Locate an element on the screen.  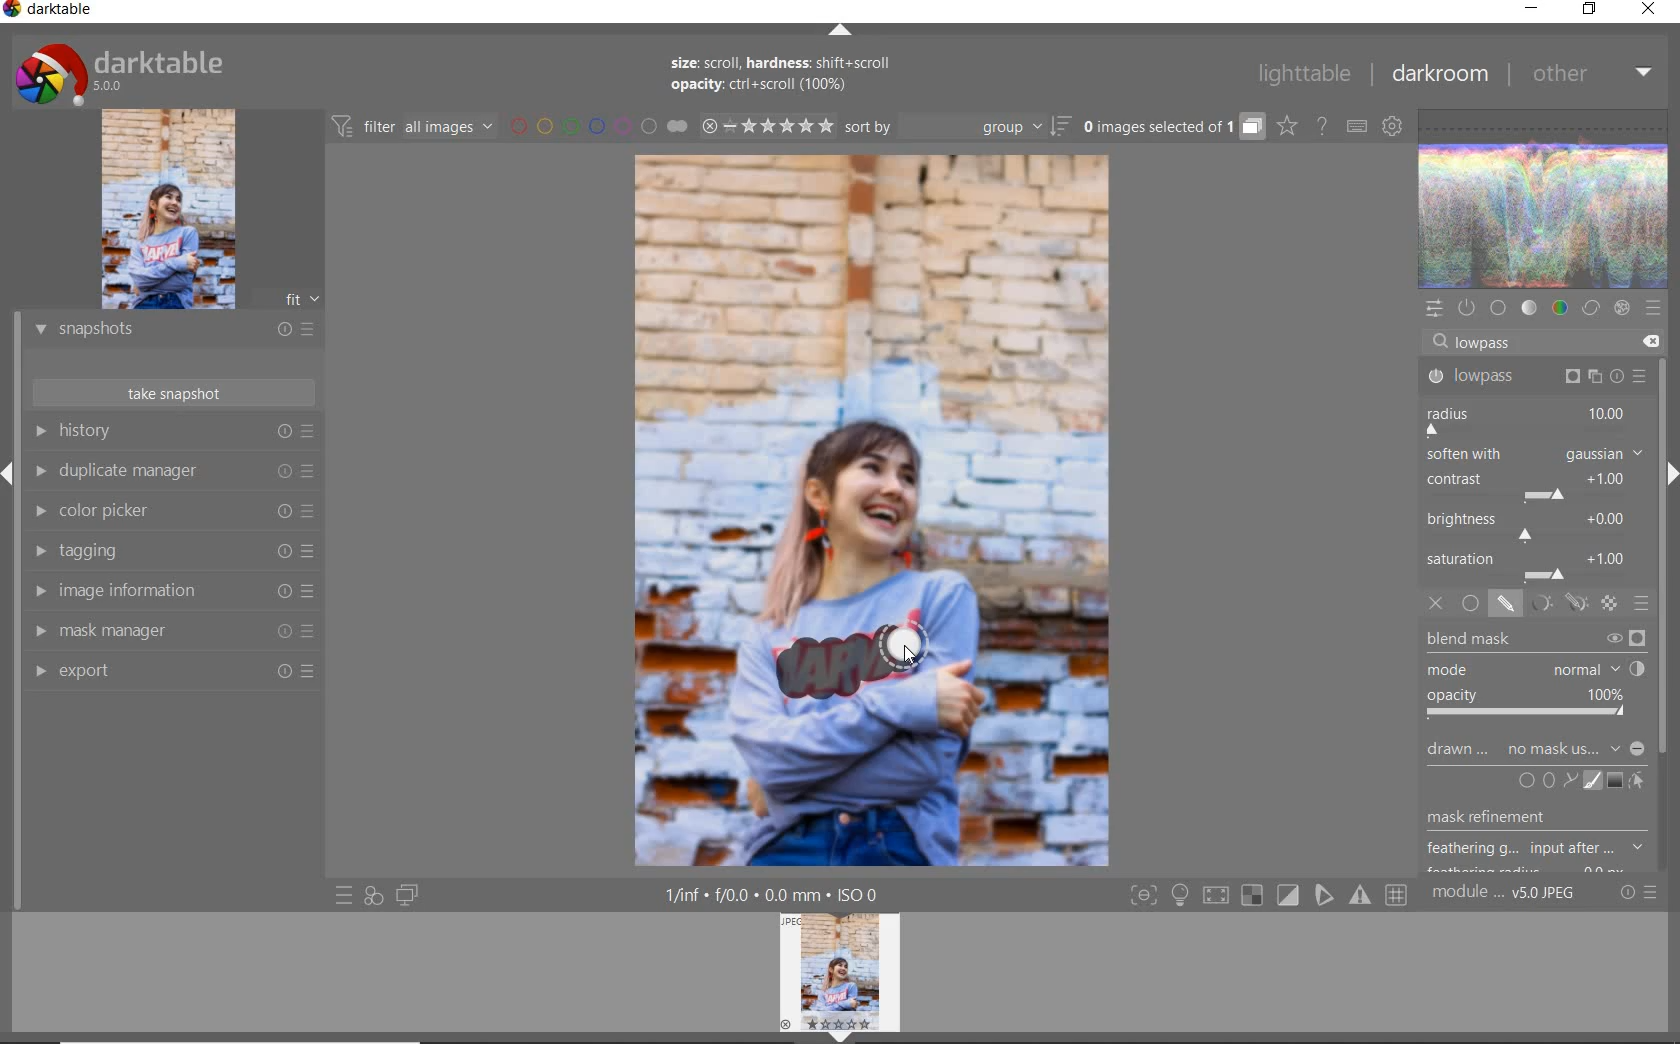
show only active modules is located at coordinates (1467, 309).